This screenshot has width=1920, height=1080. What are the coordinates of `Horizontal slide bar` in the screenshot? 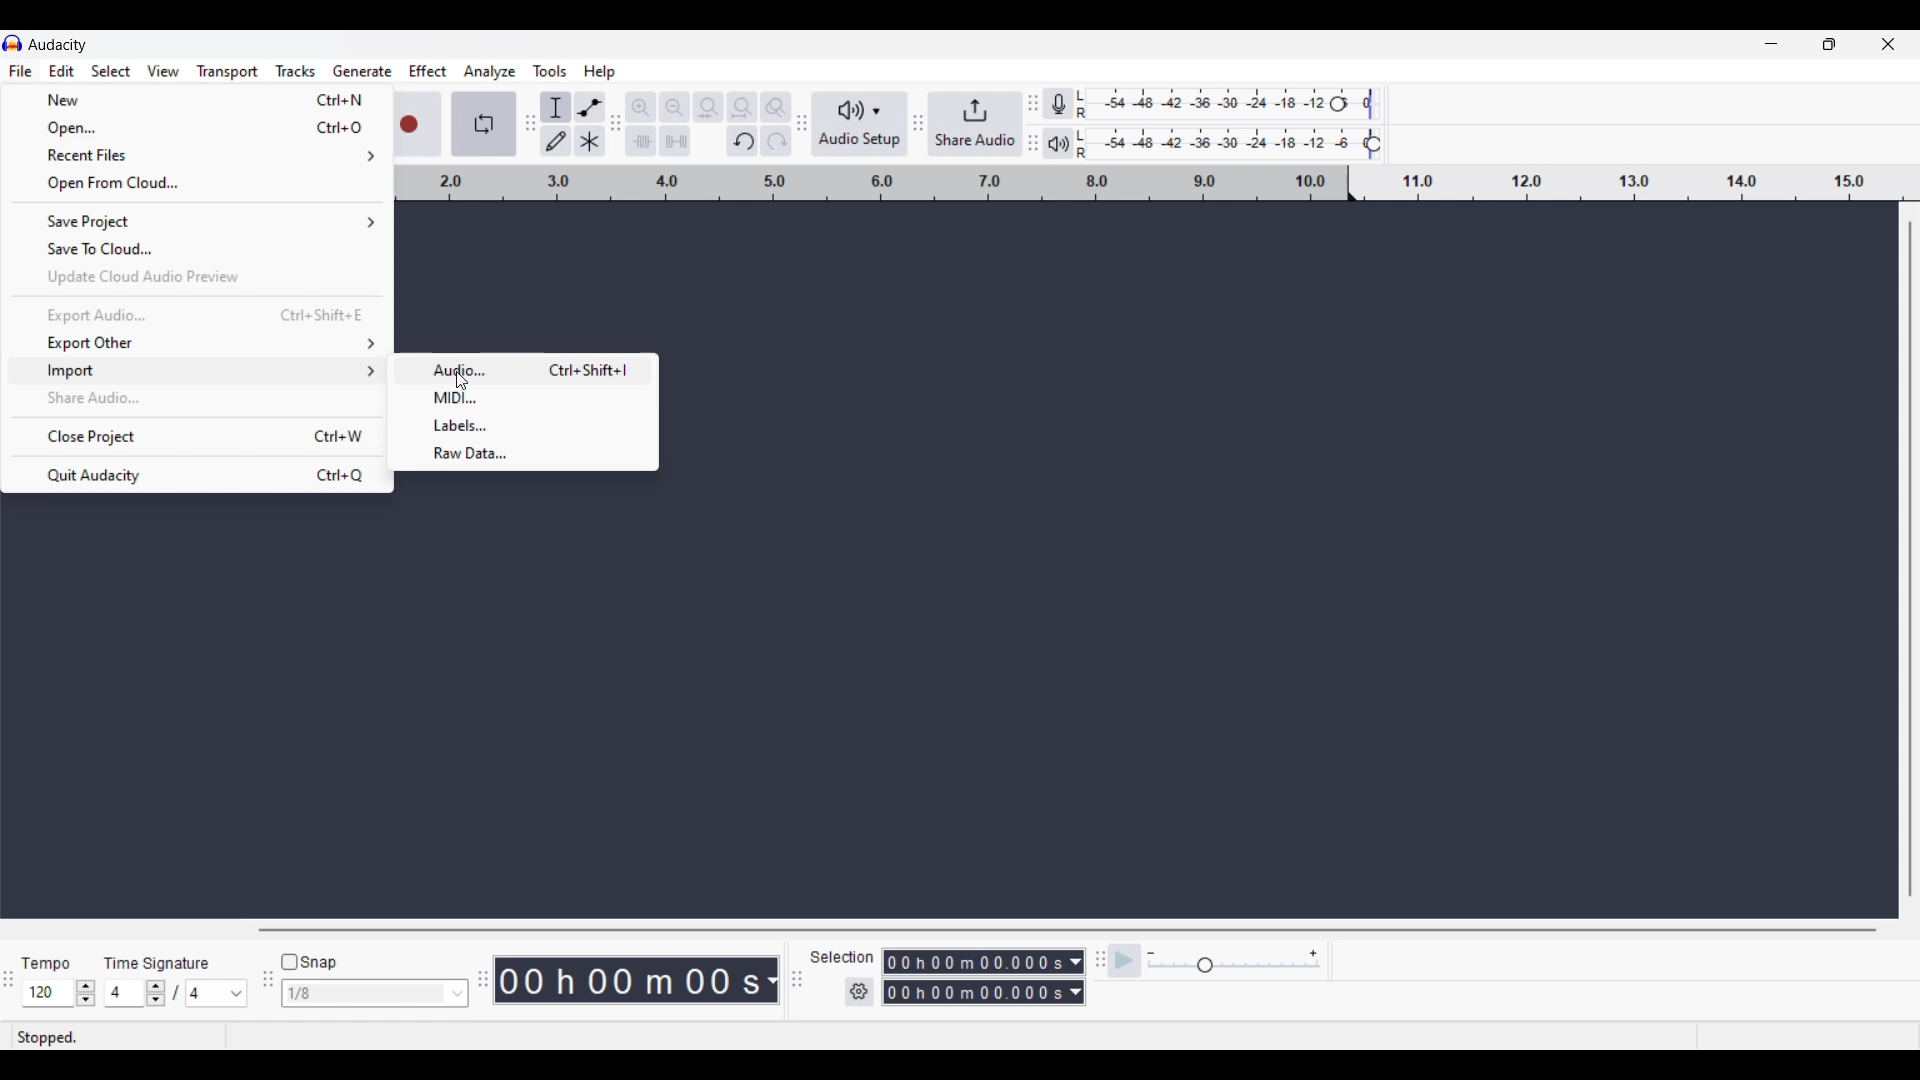 It's located at (1066, 931).